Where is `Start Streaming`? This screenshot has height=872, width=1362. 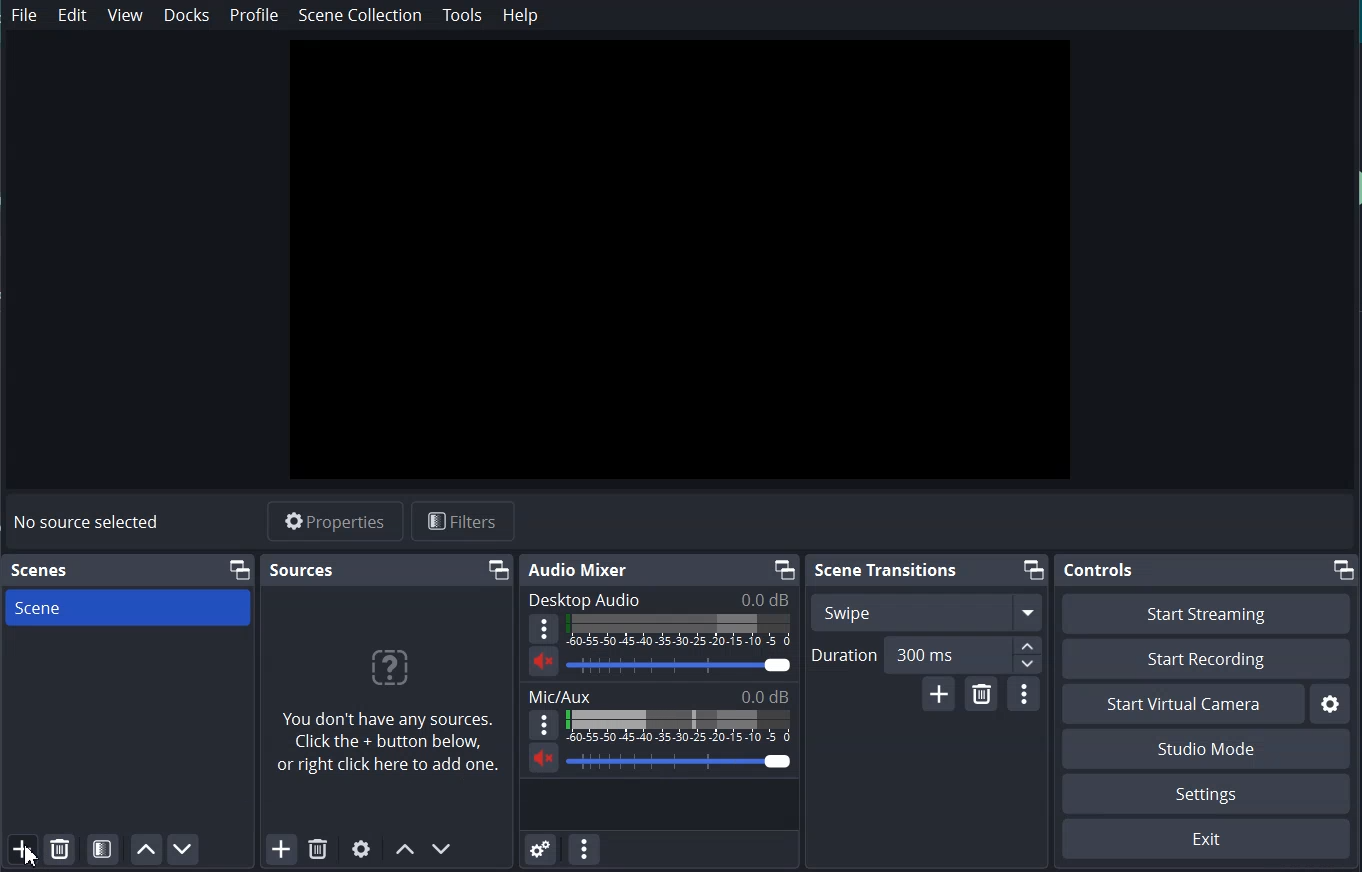 Start Streaming is located at coordinates (1206, 613).